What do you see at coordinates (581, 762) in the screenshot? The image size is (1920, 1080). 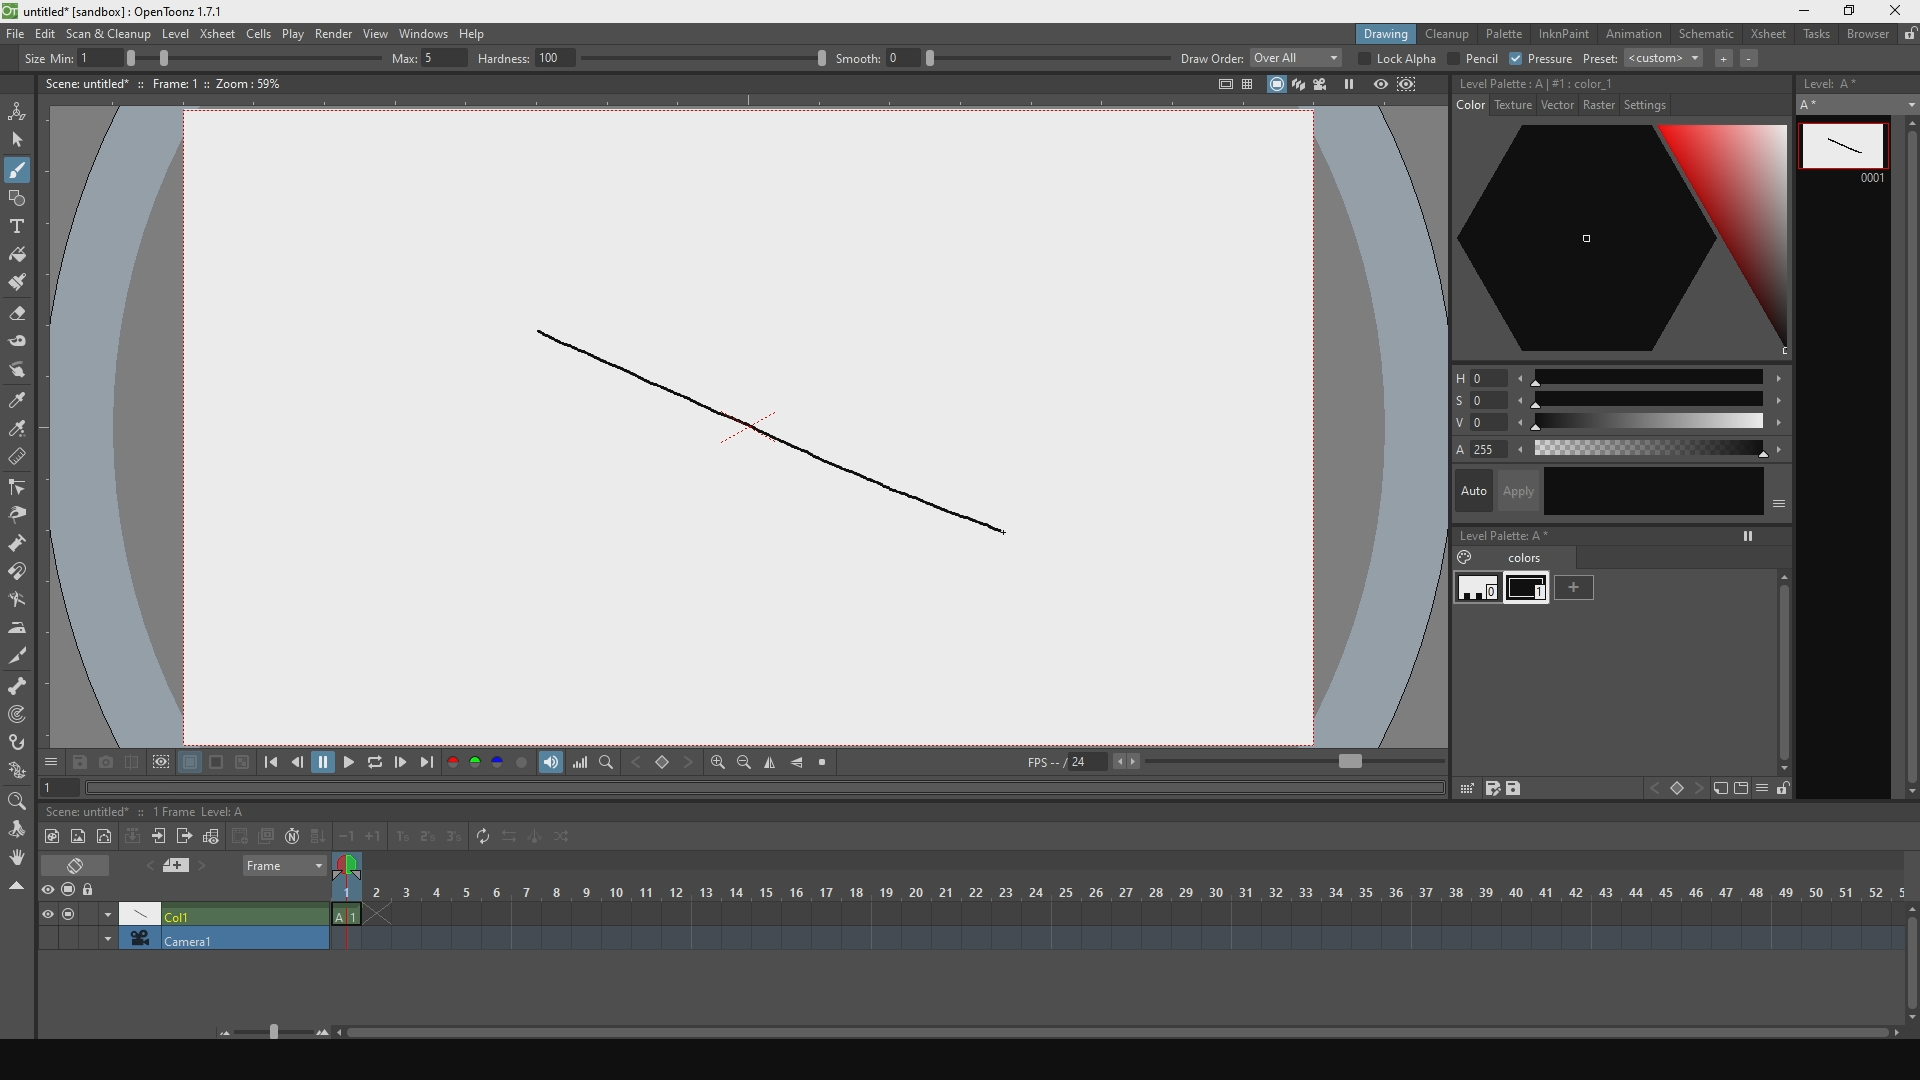 I see `volume` at bounding box center [581, 762].